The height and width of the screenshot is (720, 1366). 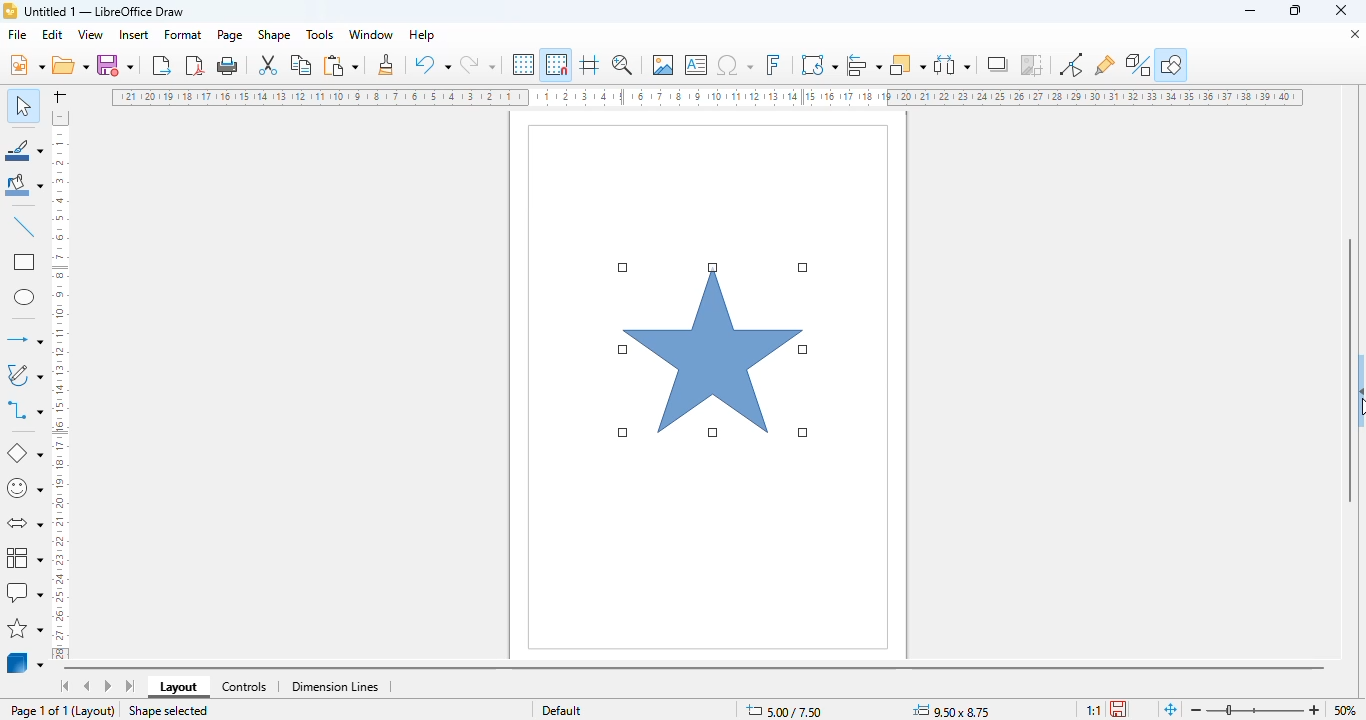 I want to click on scroll to next sheet, so click(x=108, y=686).